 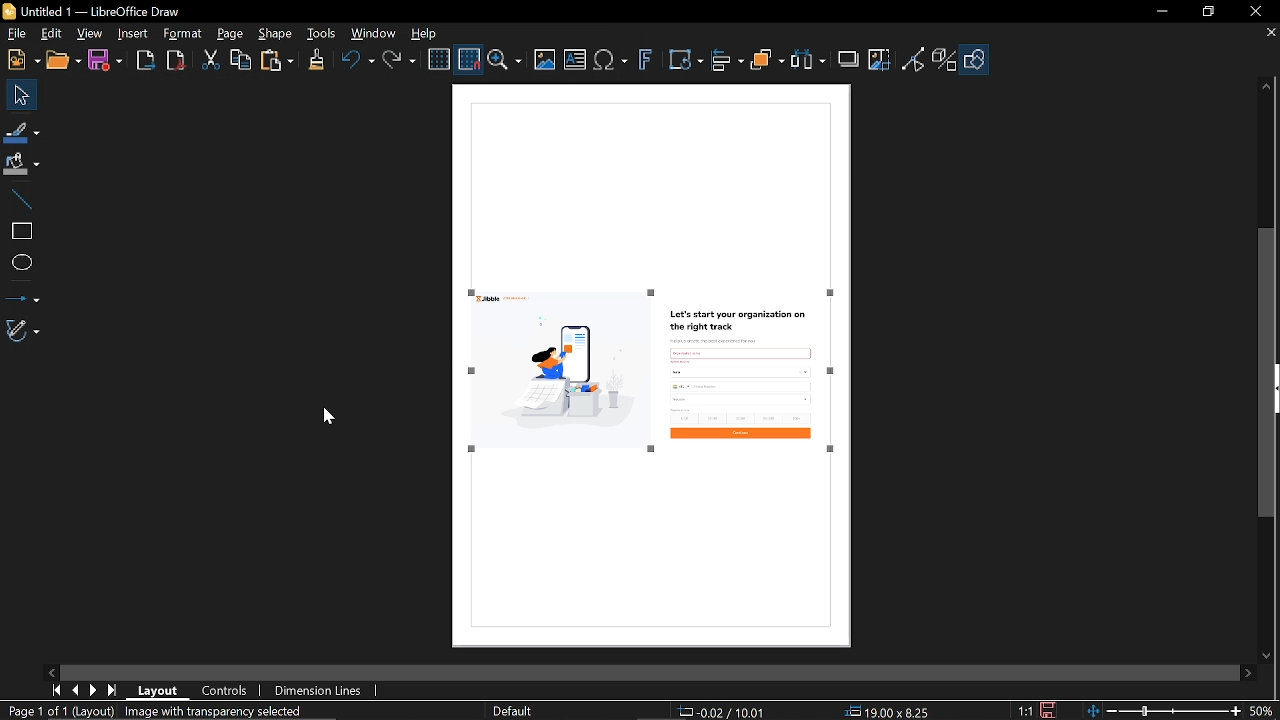 I want to click on Paste, so click(x=278, y=62).